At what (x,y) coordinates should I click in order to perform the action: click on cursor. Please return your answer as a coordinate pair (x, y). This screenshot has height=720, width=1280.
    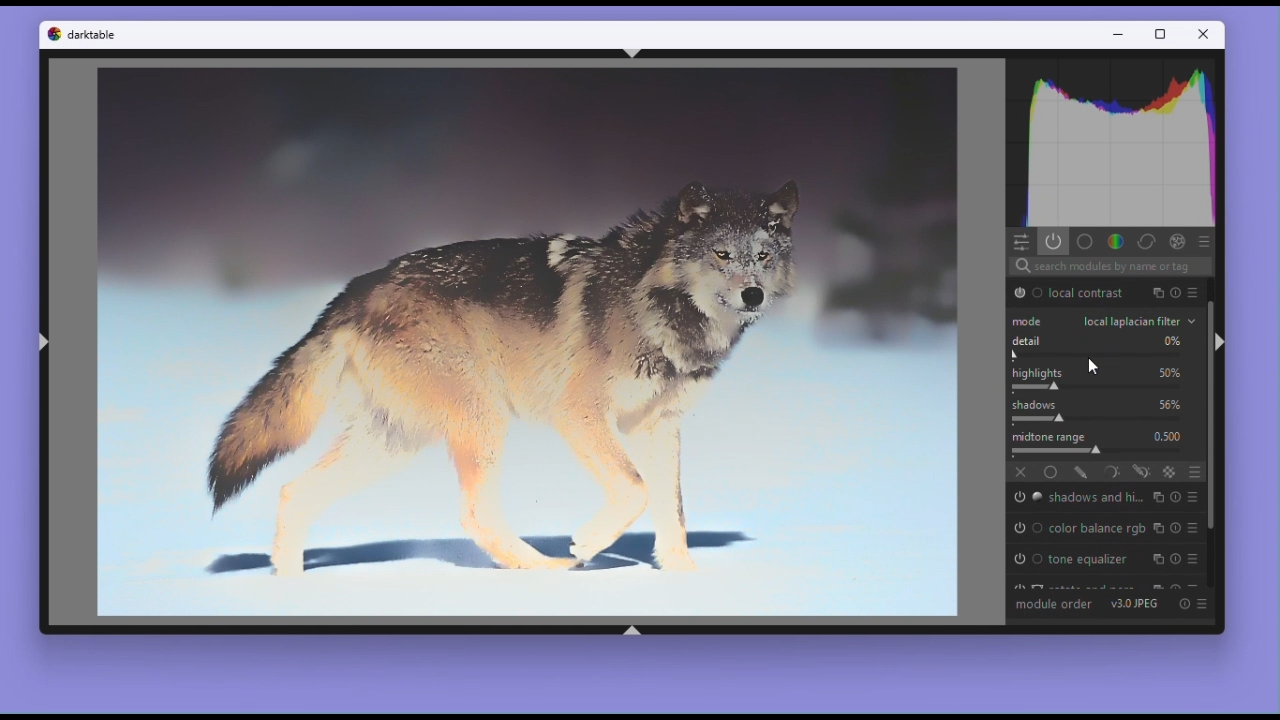
    Looking at the image, I should click on (1093, 367).